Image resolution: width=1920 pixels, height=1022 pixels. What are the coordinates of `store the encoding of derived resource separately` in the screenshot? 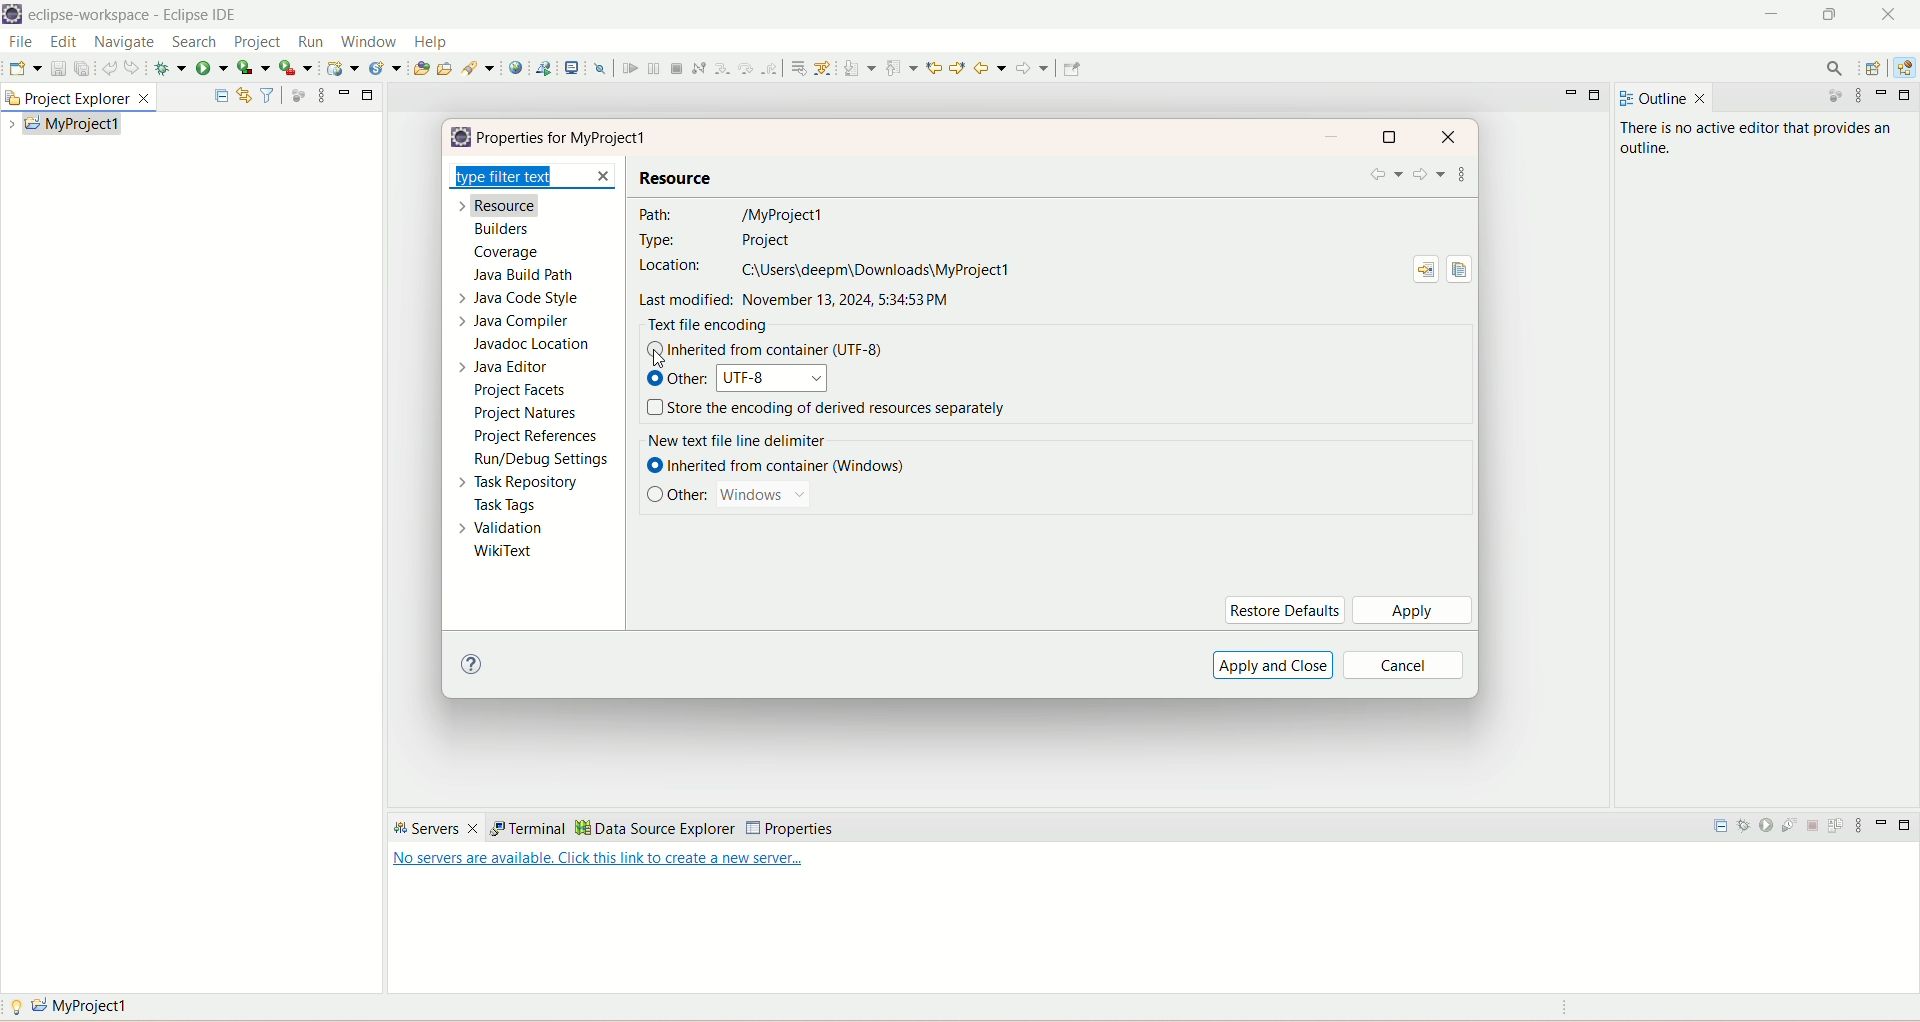 It's located at (845, 410).